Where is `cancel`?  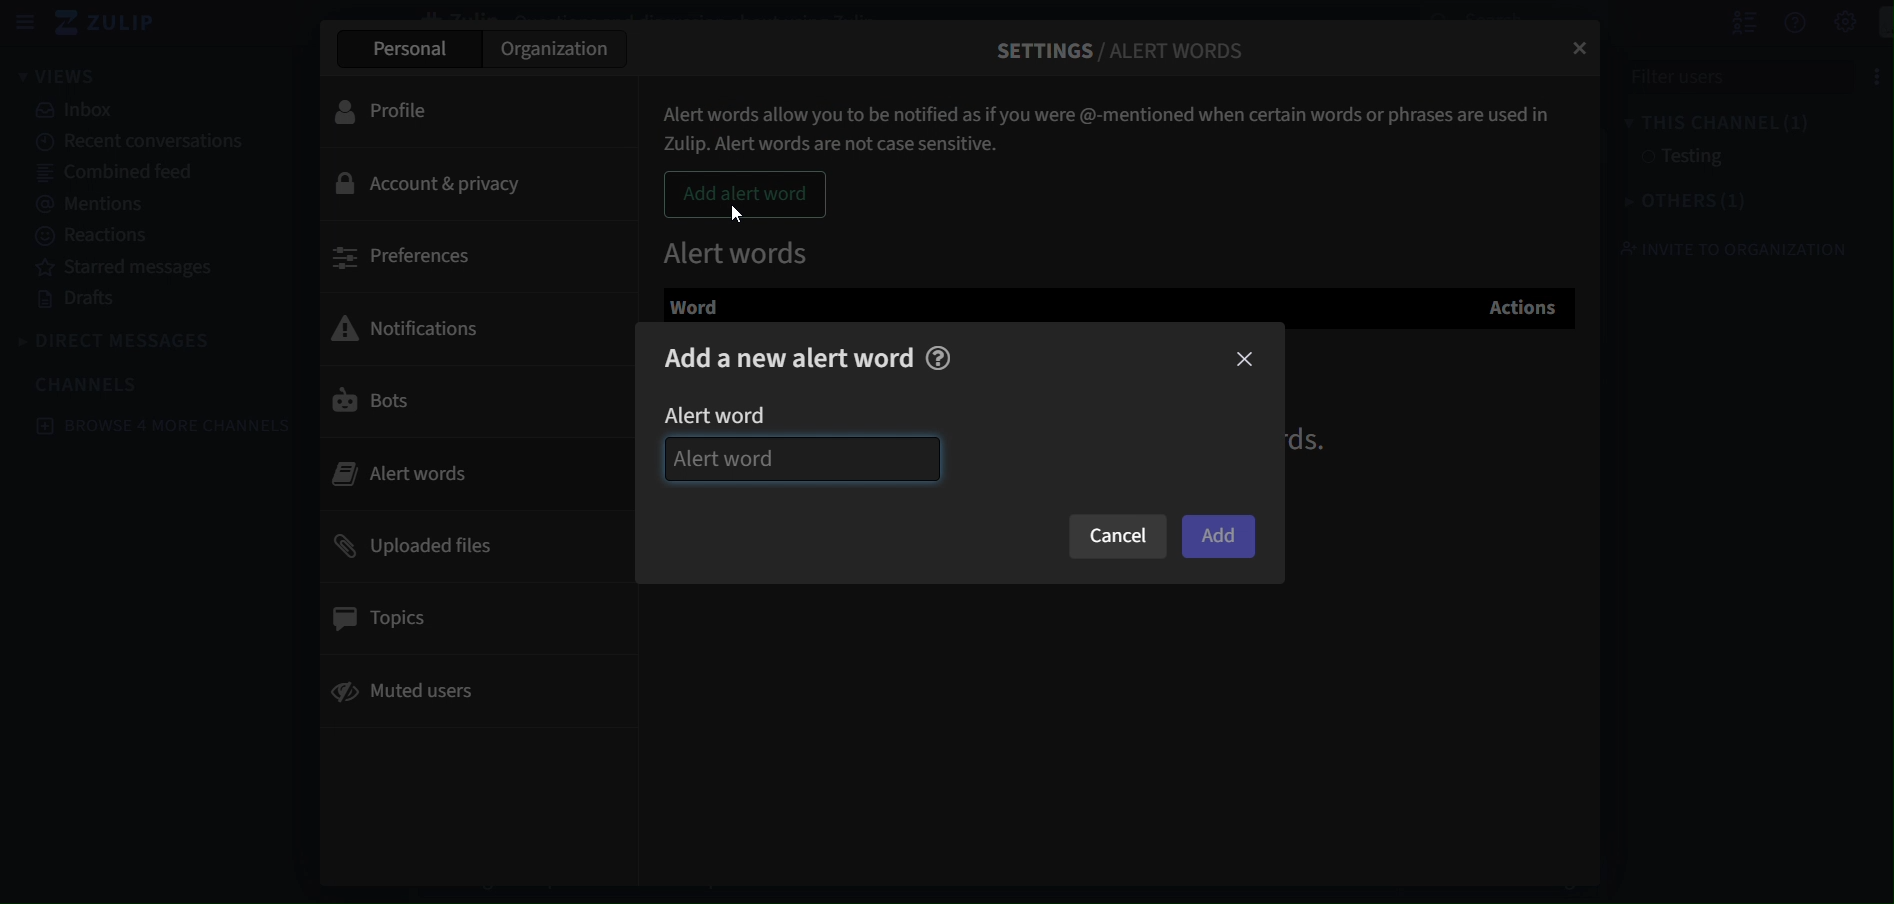 cancel is located at coordinates (1117, 537).